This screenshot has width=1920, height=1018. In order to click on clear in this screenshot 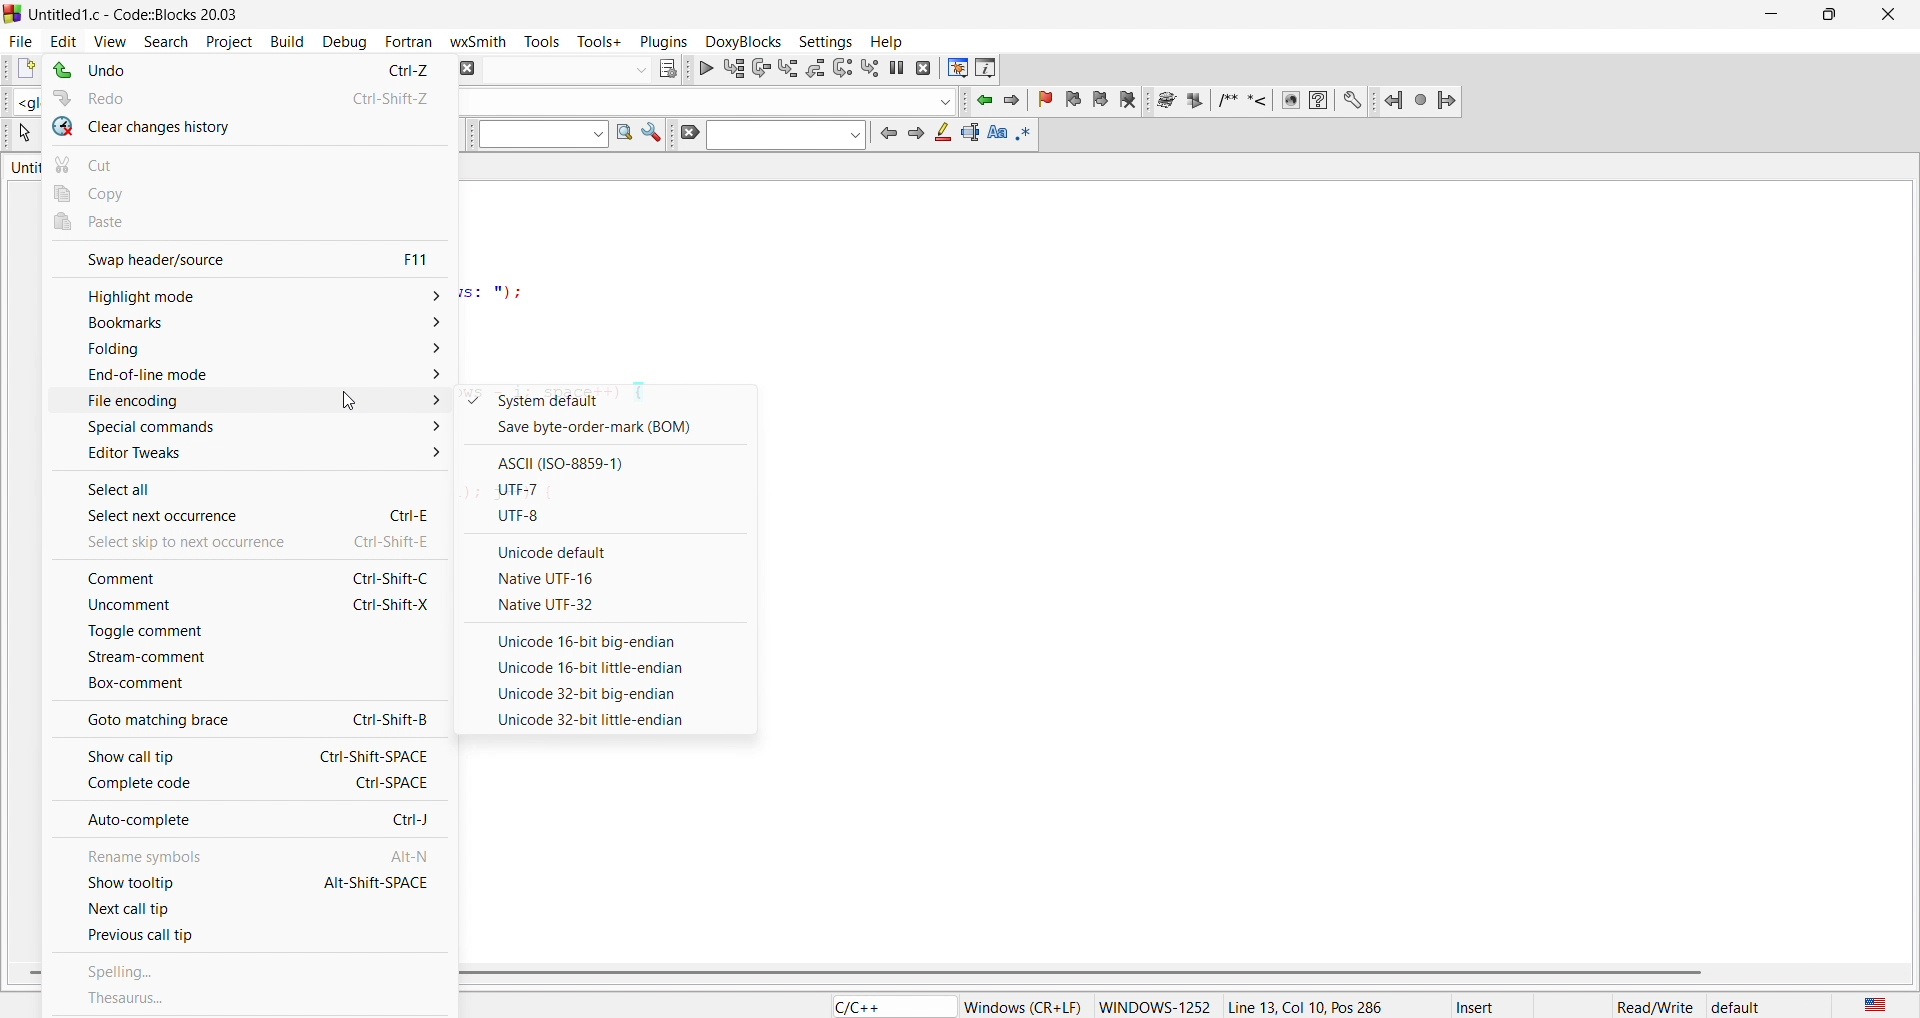, I will do `click(686, 133)`.